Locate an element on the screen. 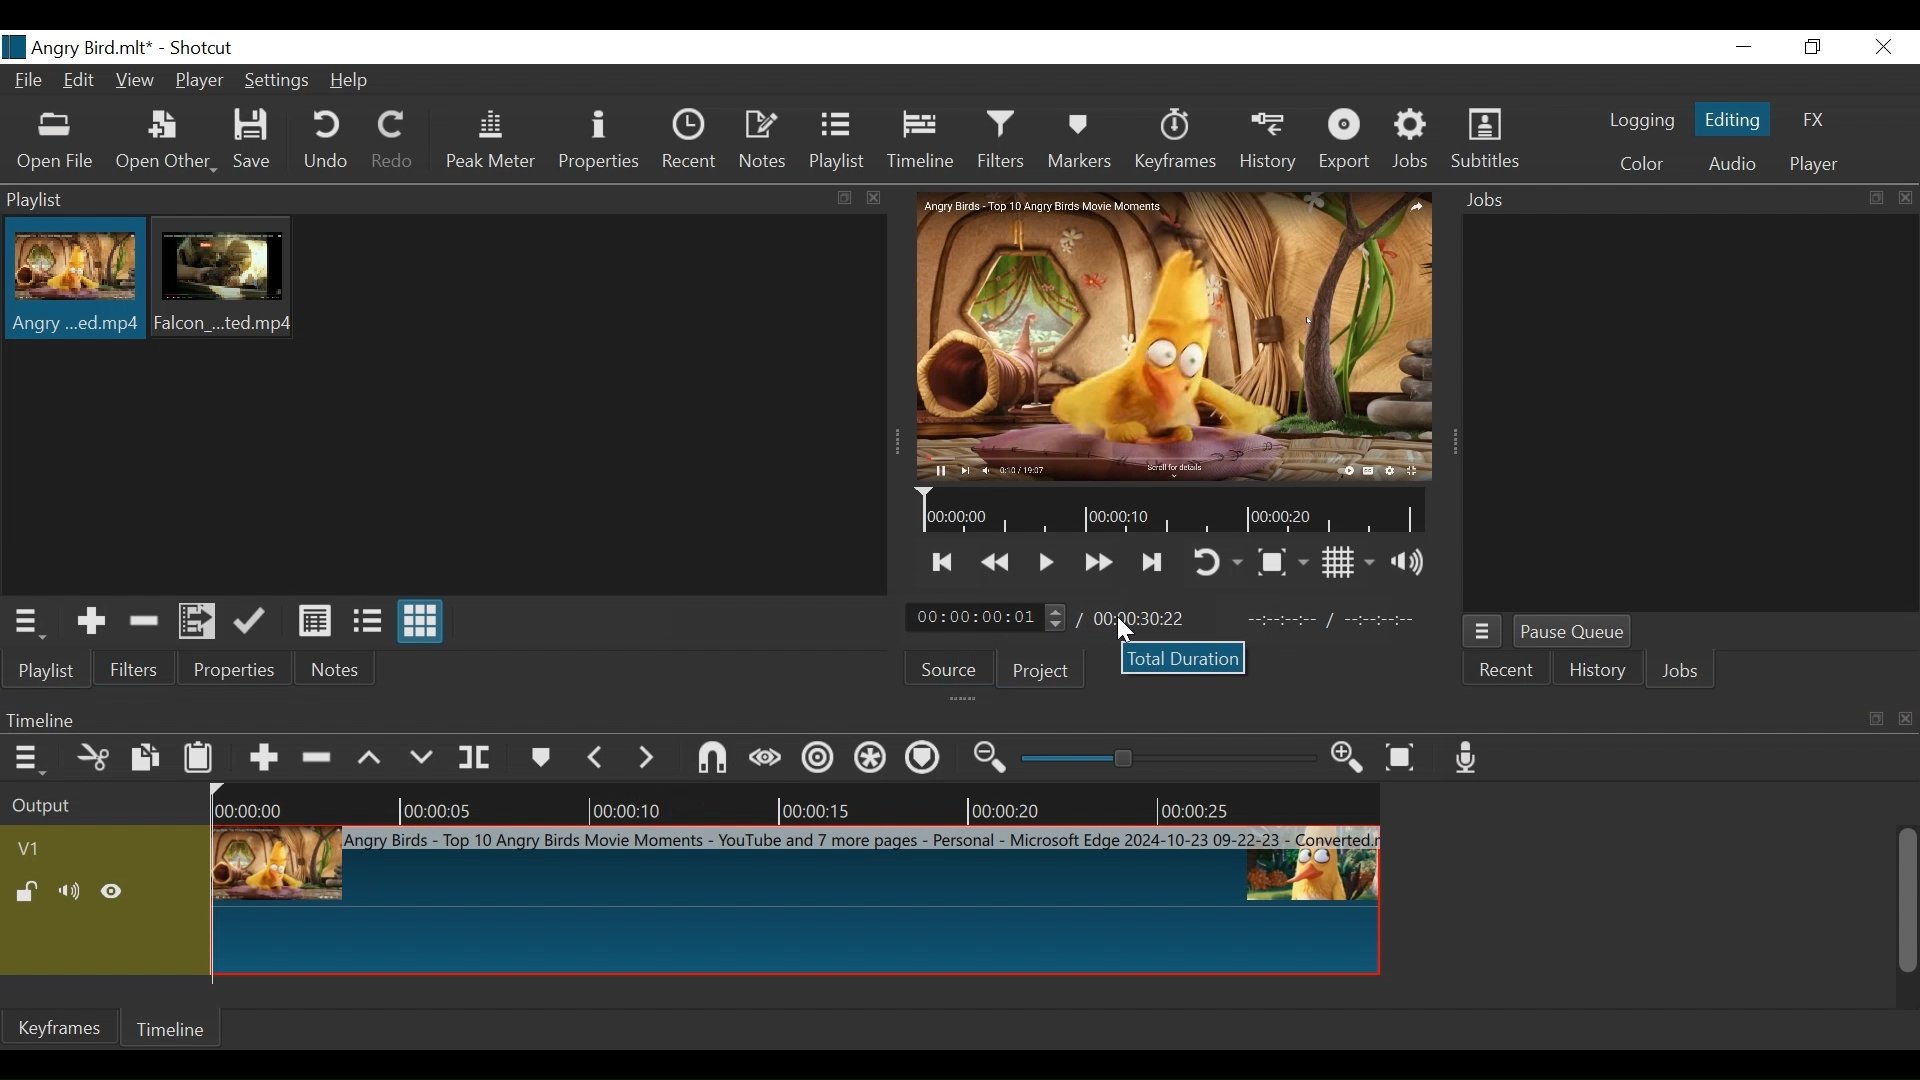 Image resolution: width=1920 pixels, height=1080 pixels. In point is located at coordinates (1334, 618).